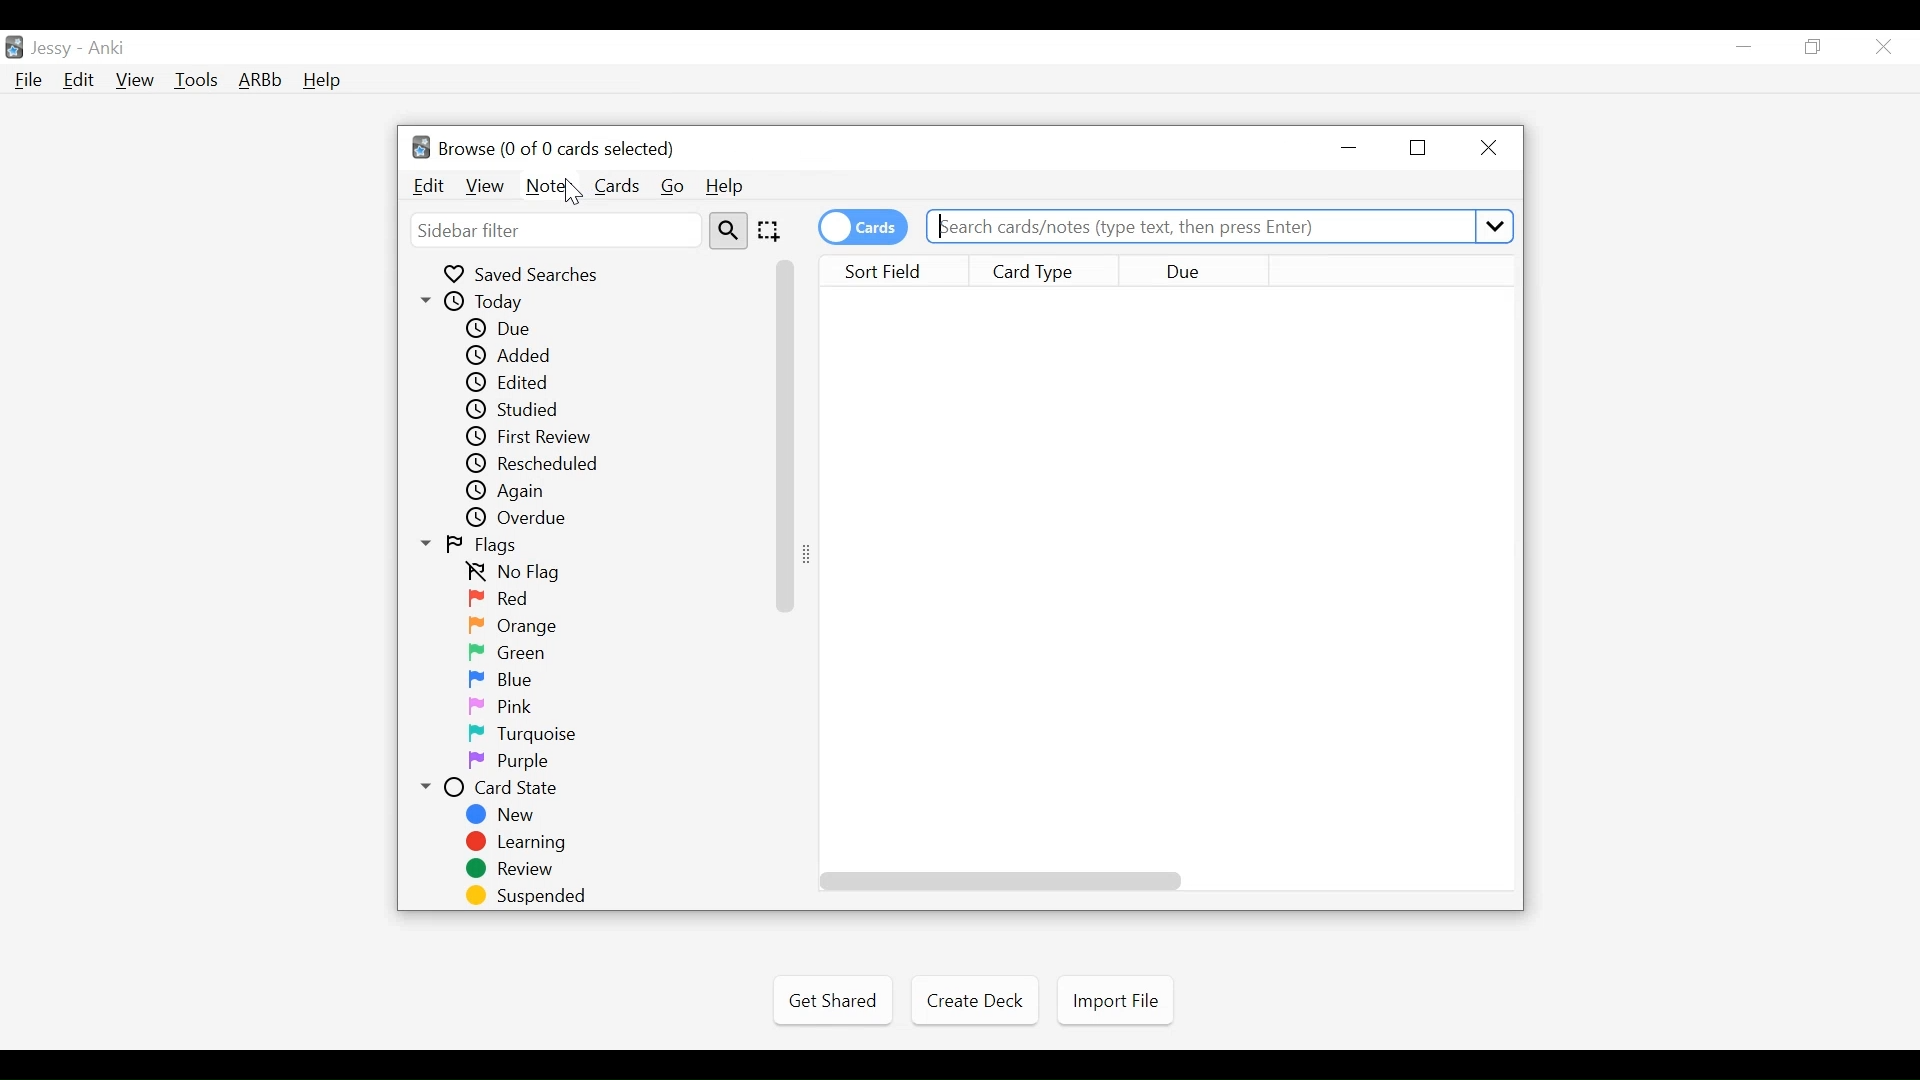 This screenshot has height=1080, width=1920. I want to click on Anki, so click(107, 48).